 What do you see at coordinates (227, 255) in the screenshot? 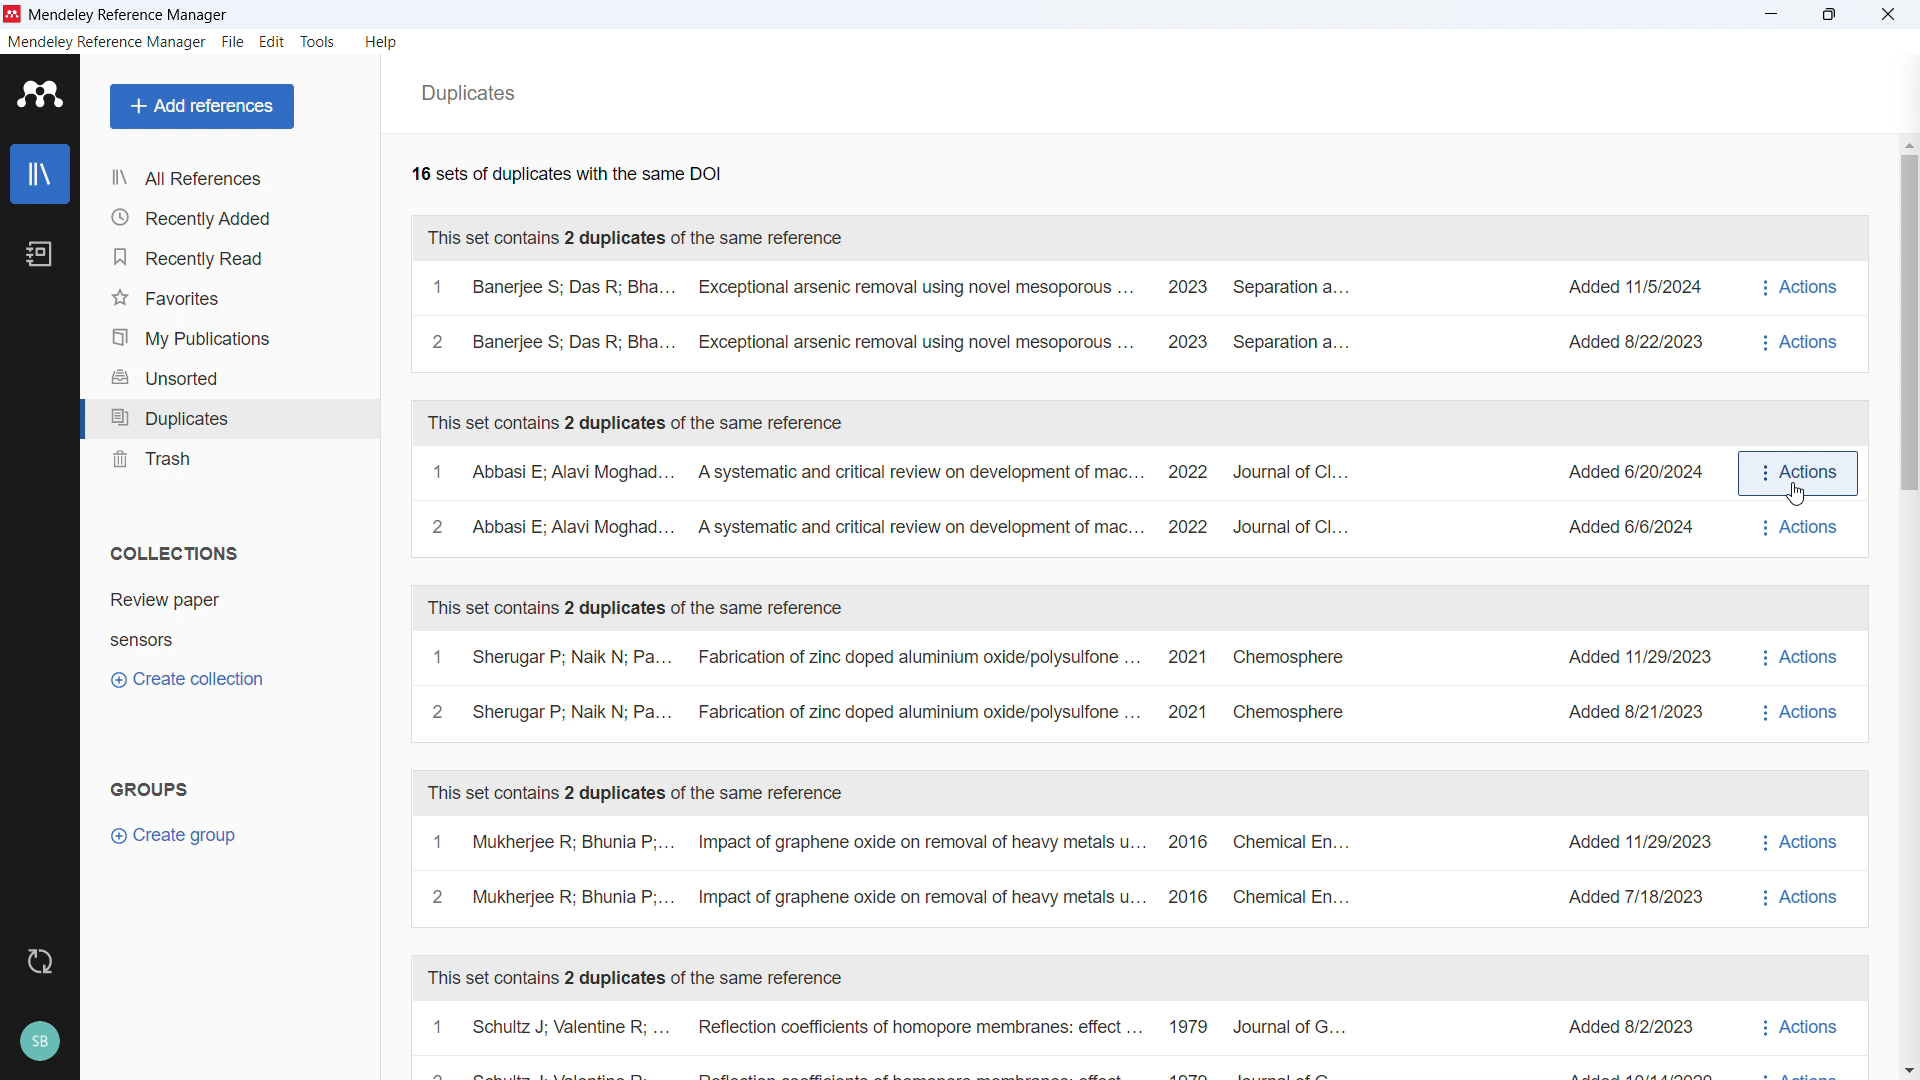
I see `Recently read ` at bounding box center [227, 255].